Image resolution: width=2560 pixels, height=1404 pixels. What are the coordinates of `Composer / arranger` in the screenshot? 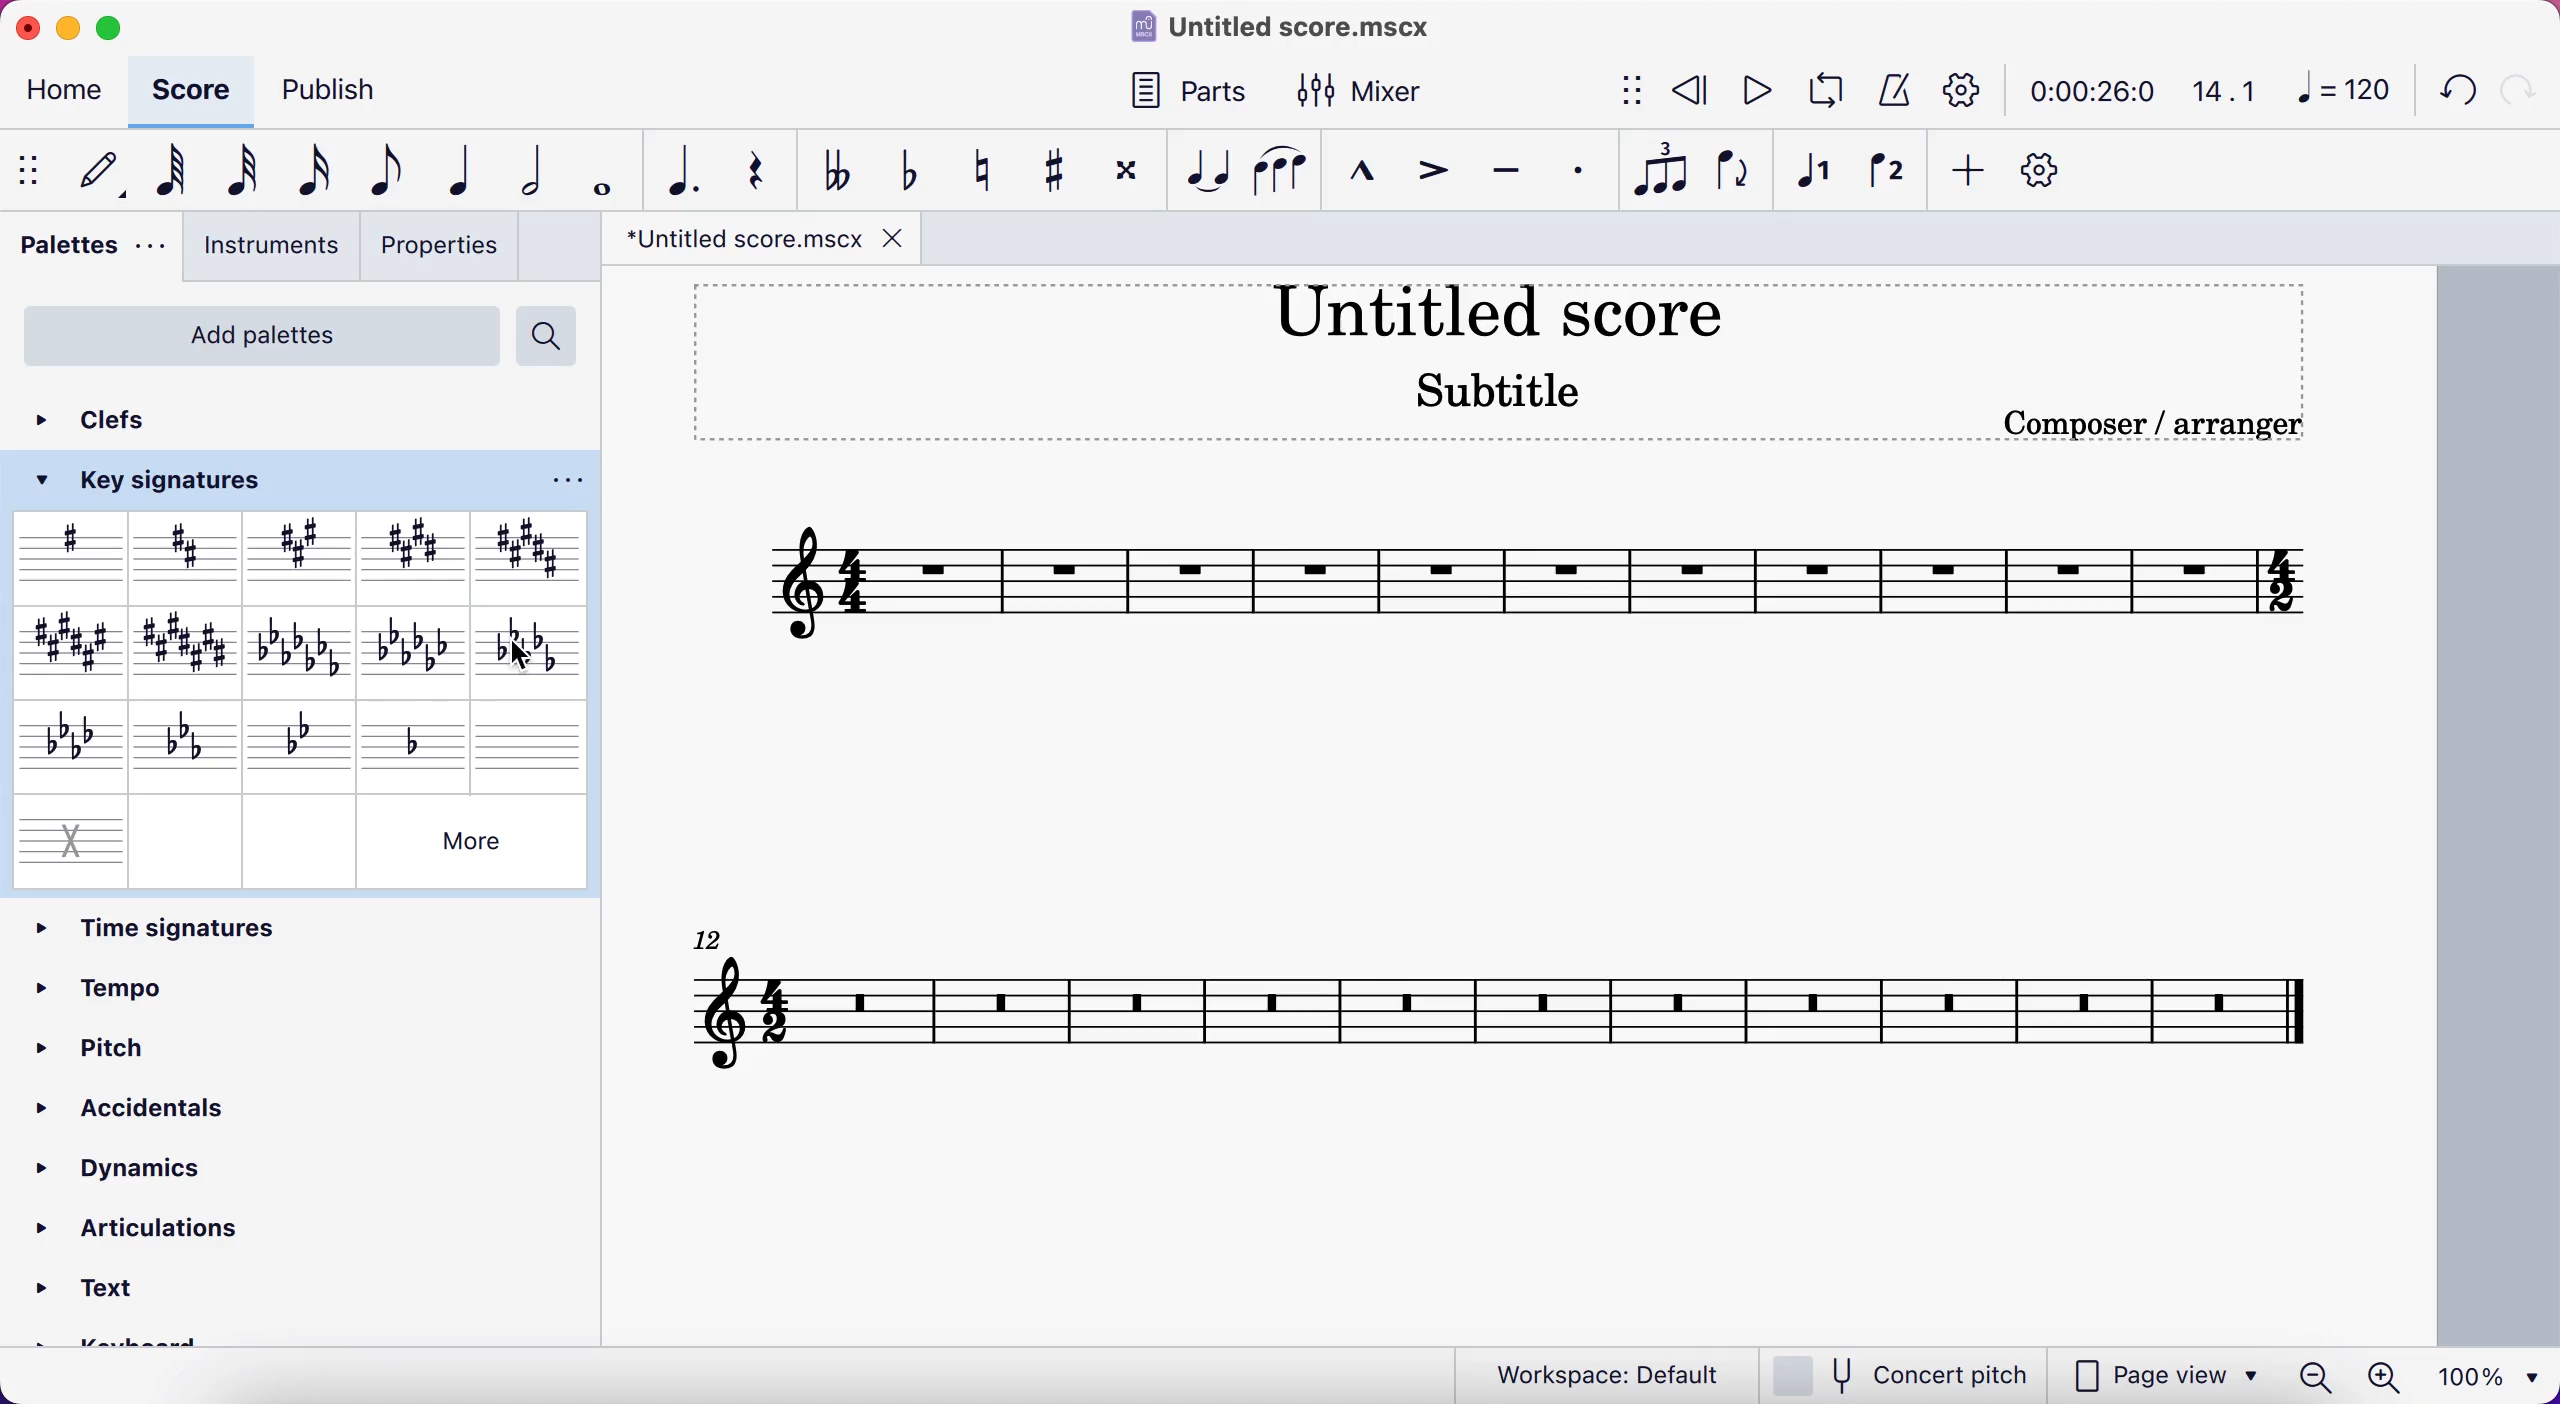 It's located at (2148, 423).